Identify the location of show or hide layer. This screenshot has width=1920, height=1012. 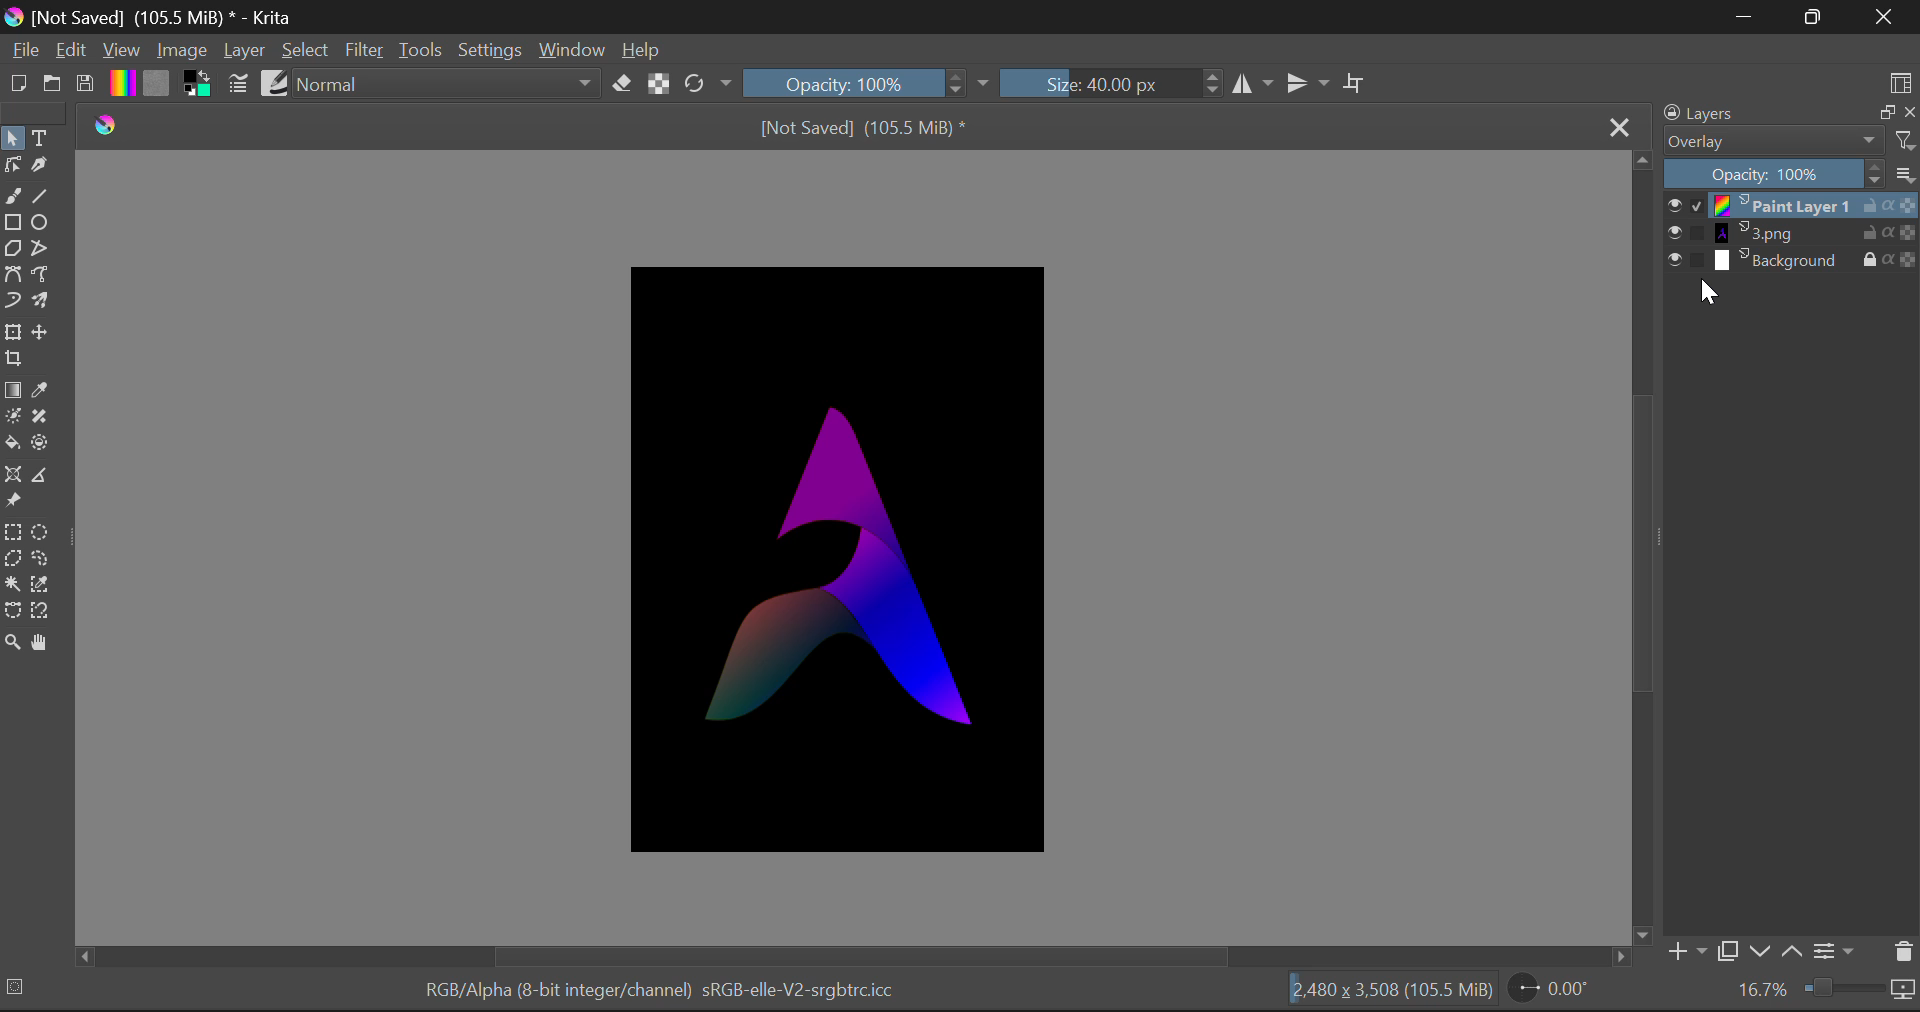
(1685, 234).